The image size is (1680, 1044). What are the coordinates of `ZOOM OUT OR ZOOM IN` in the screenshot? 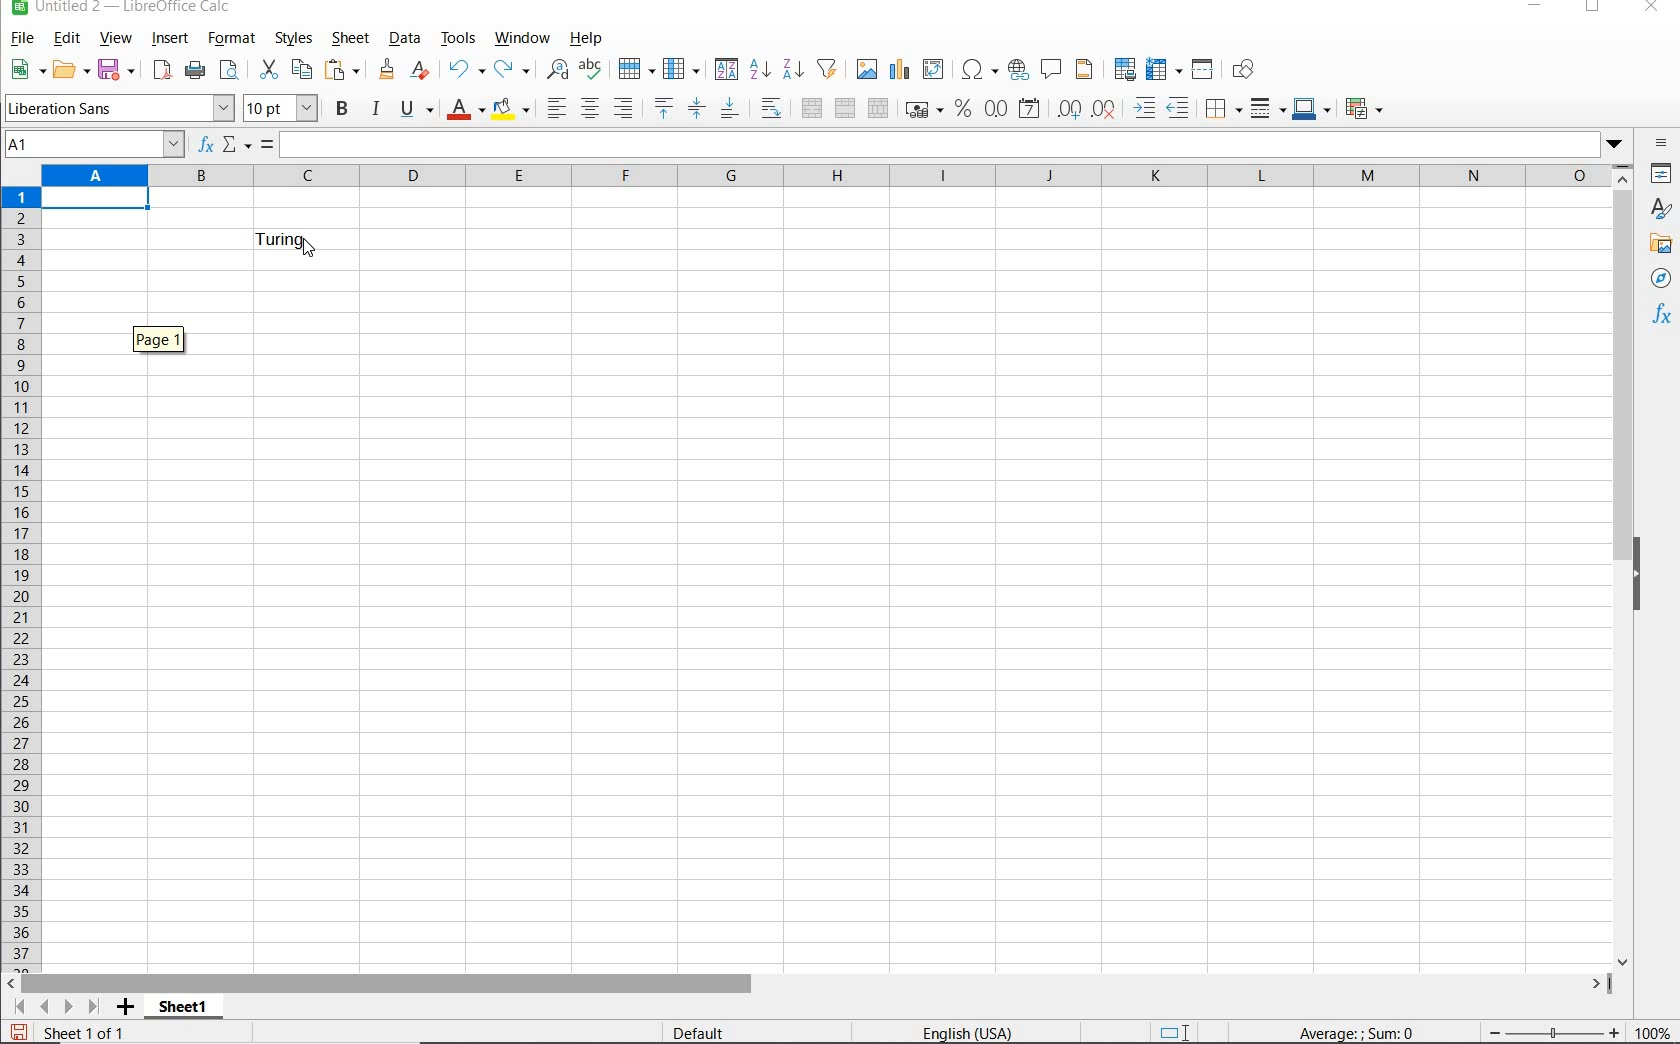 It's located at (1542, 1032).